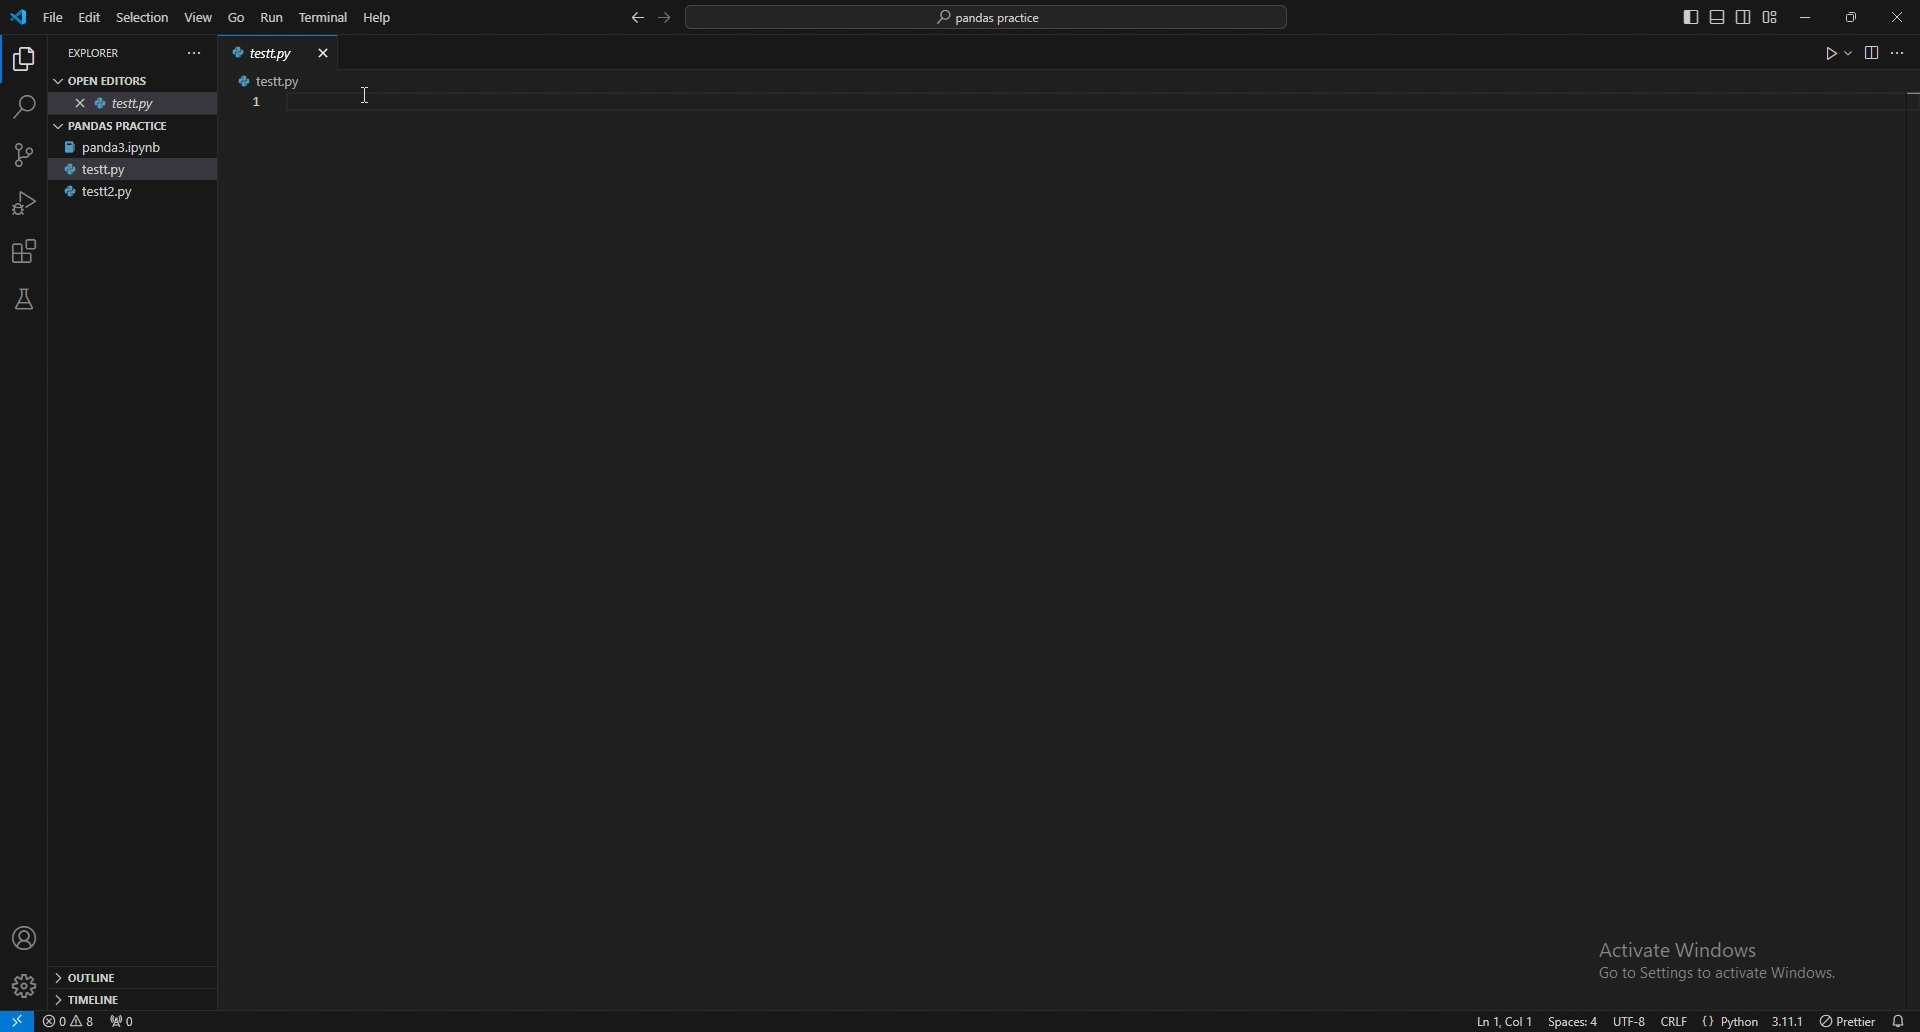 The width and height of the screenshot is (1920, 1032). Describe the element at coordinates (121, 123) in the screenshot. I see `pandas practice` at that location.